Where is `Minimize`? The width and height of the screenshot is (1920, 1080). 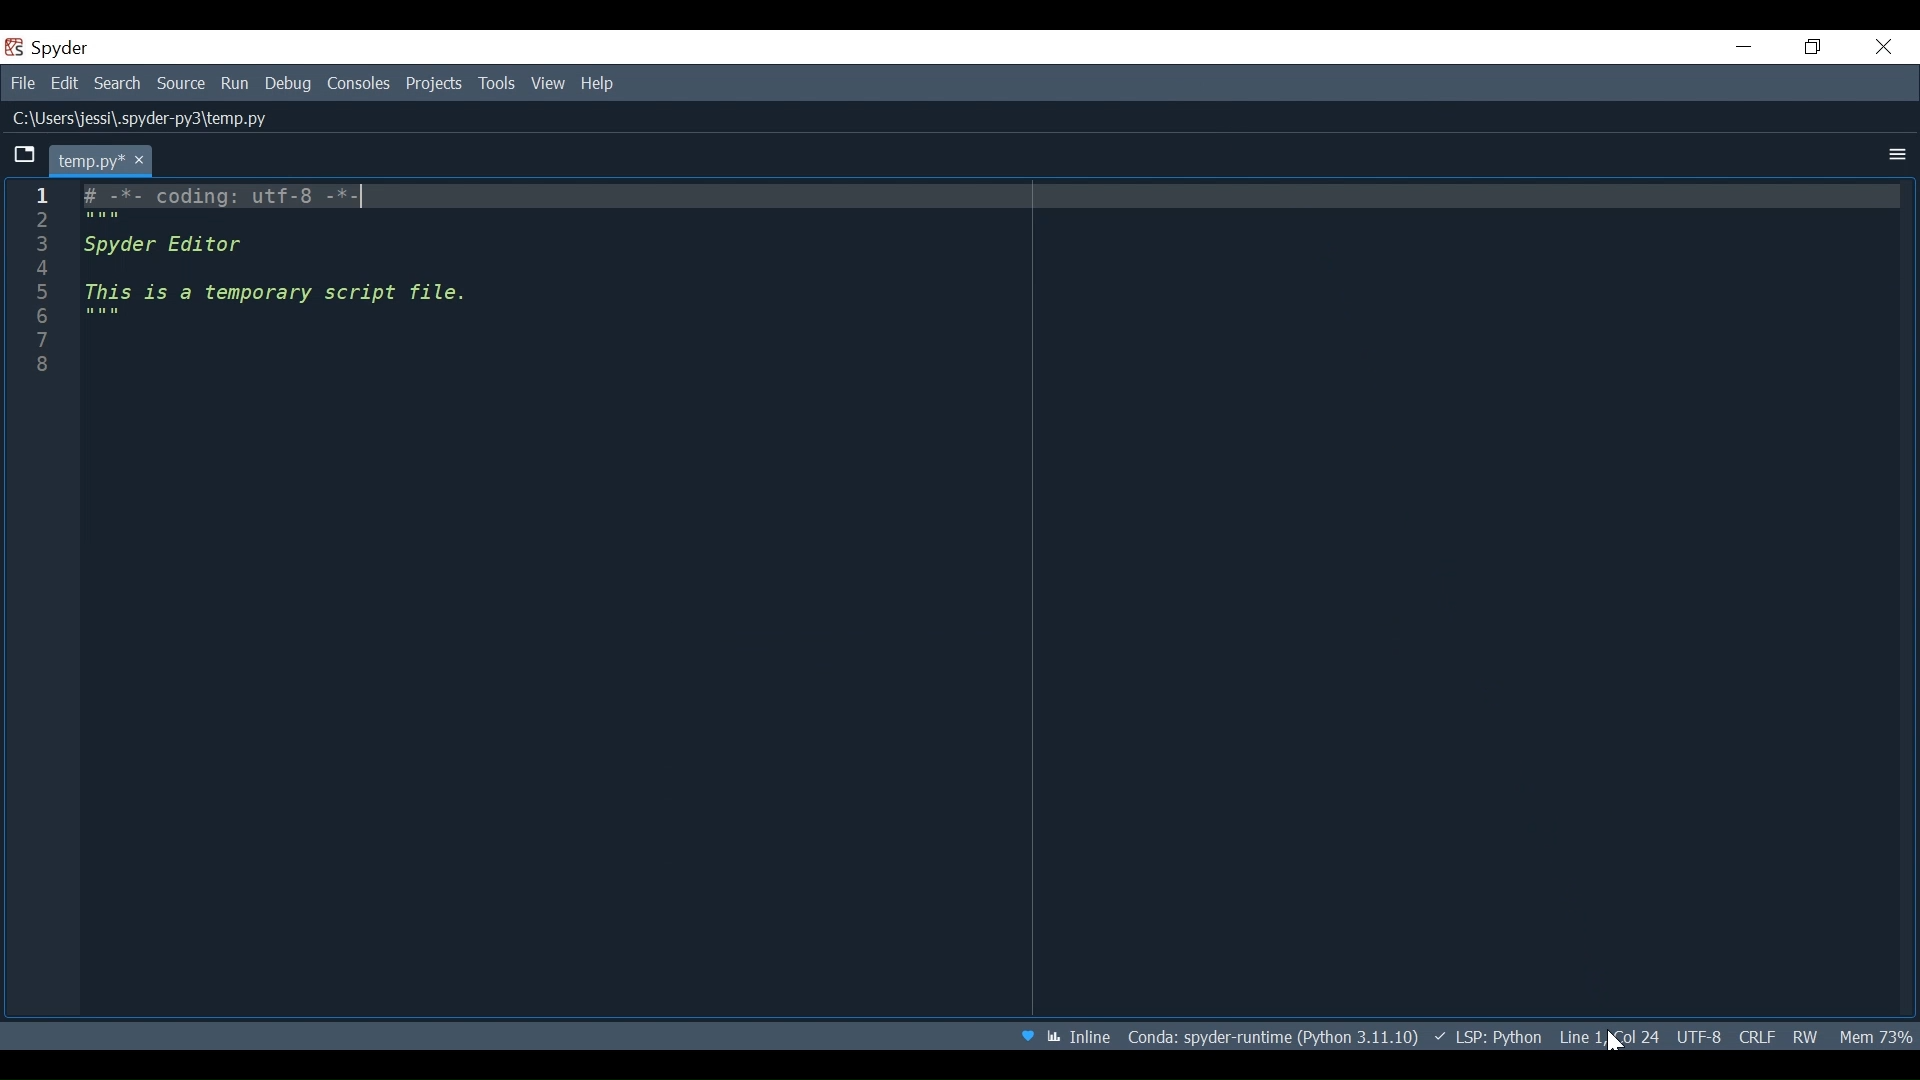 Minimize is located at coordinates (1742, 46).